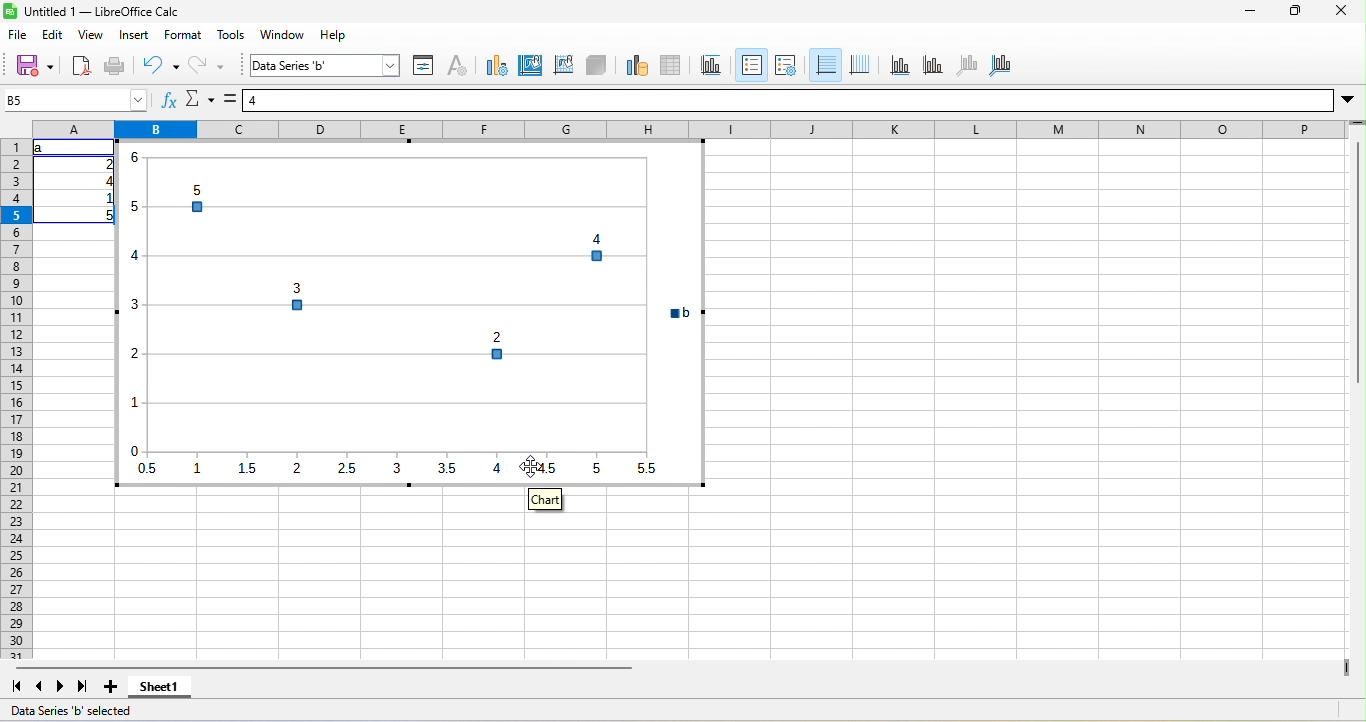 The image size is (1366, 722). Describe the element at coordinates (497, 67) in the screenshot. I see `chart type` at that location.